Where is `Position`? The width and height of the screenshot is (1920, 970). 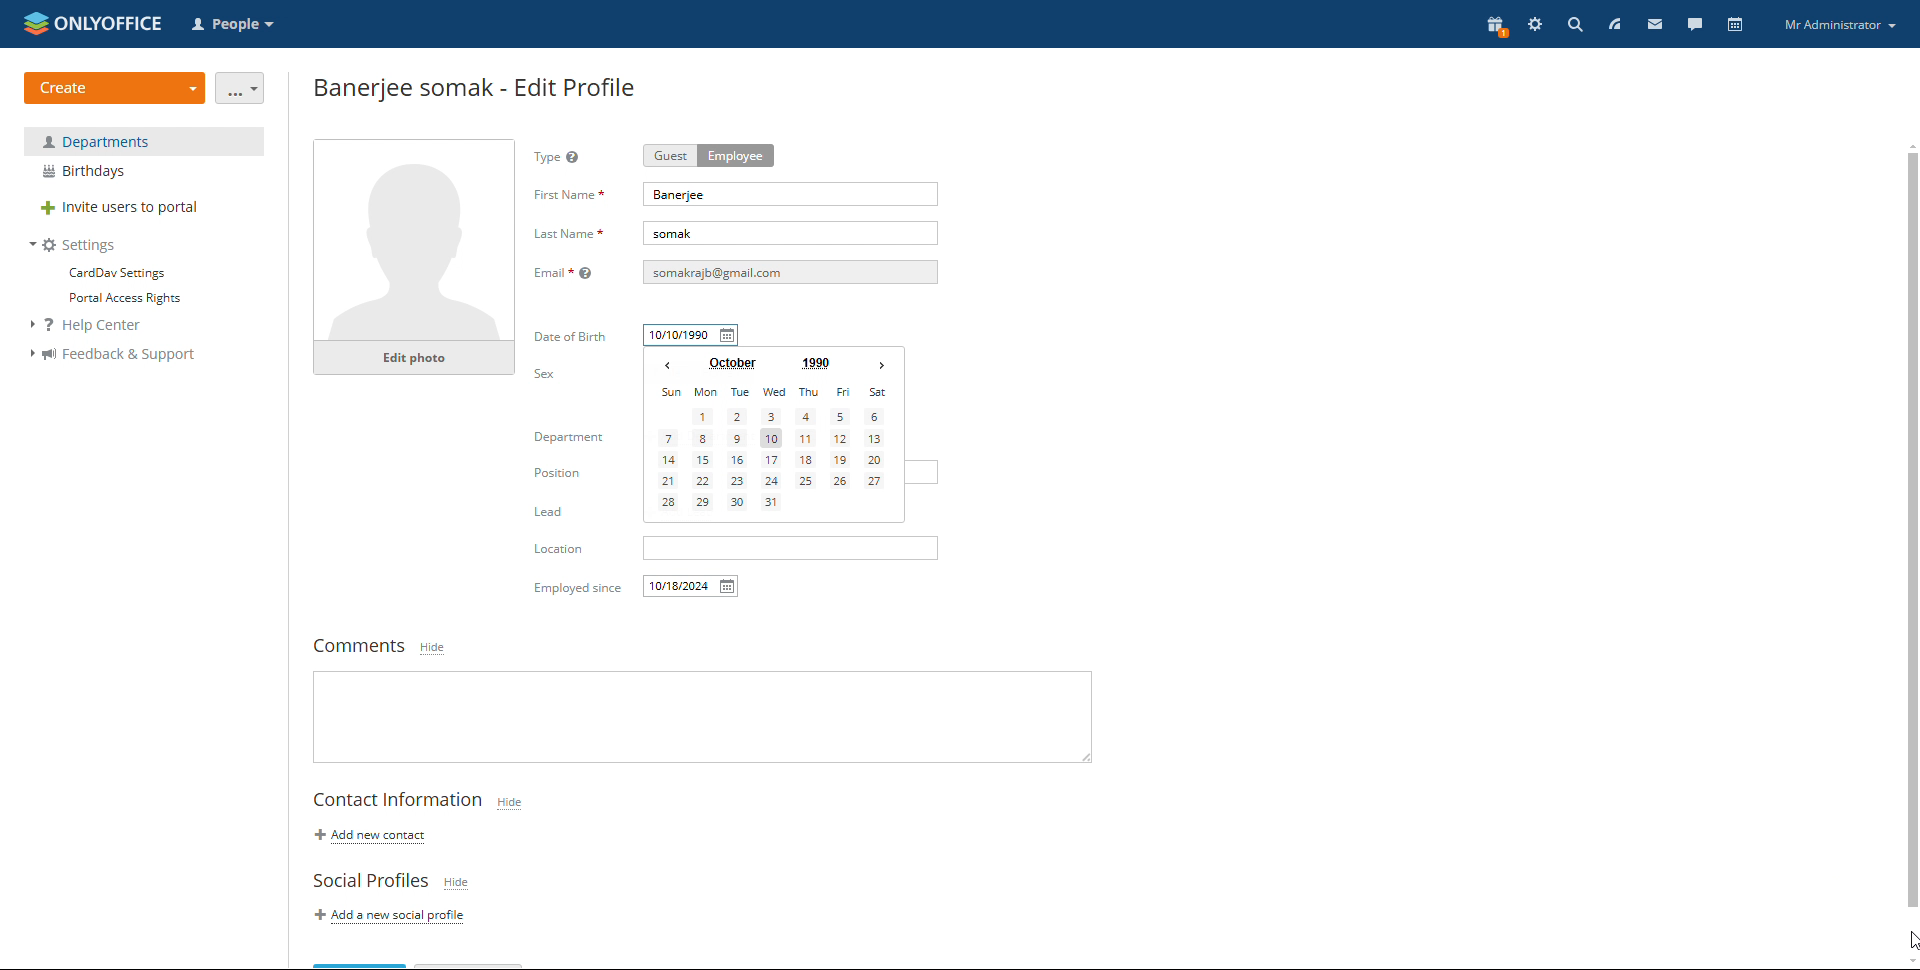
Position is located at coordinates (569, 473).